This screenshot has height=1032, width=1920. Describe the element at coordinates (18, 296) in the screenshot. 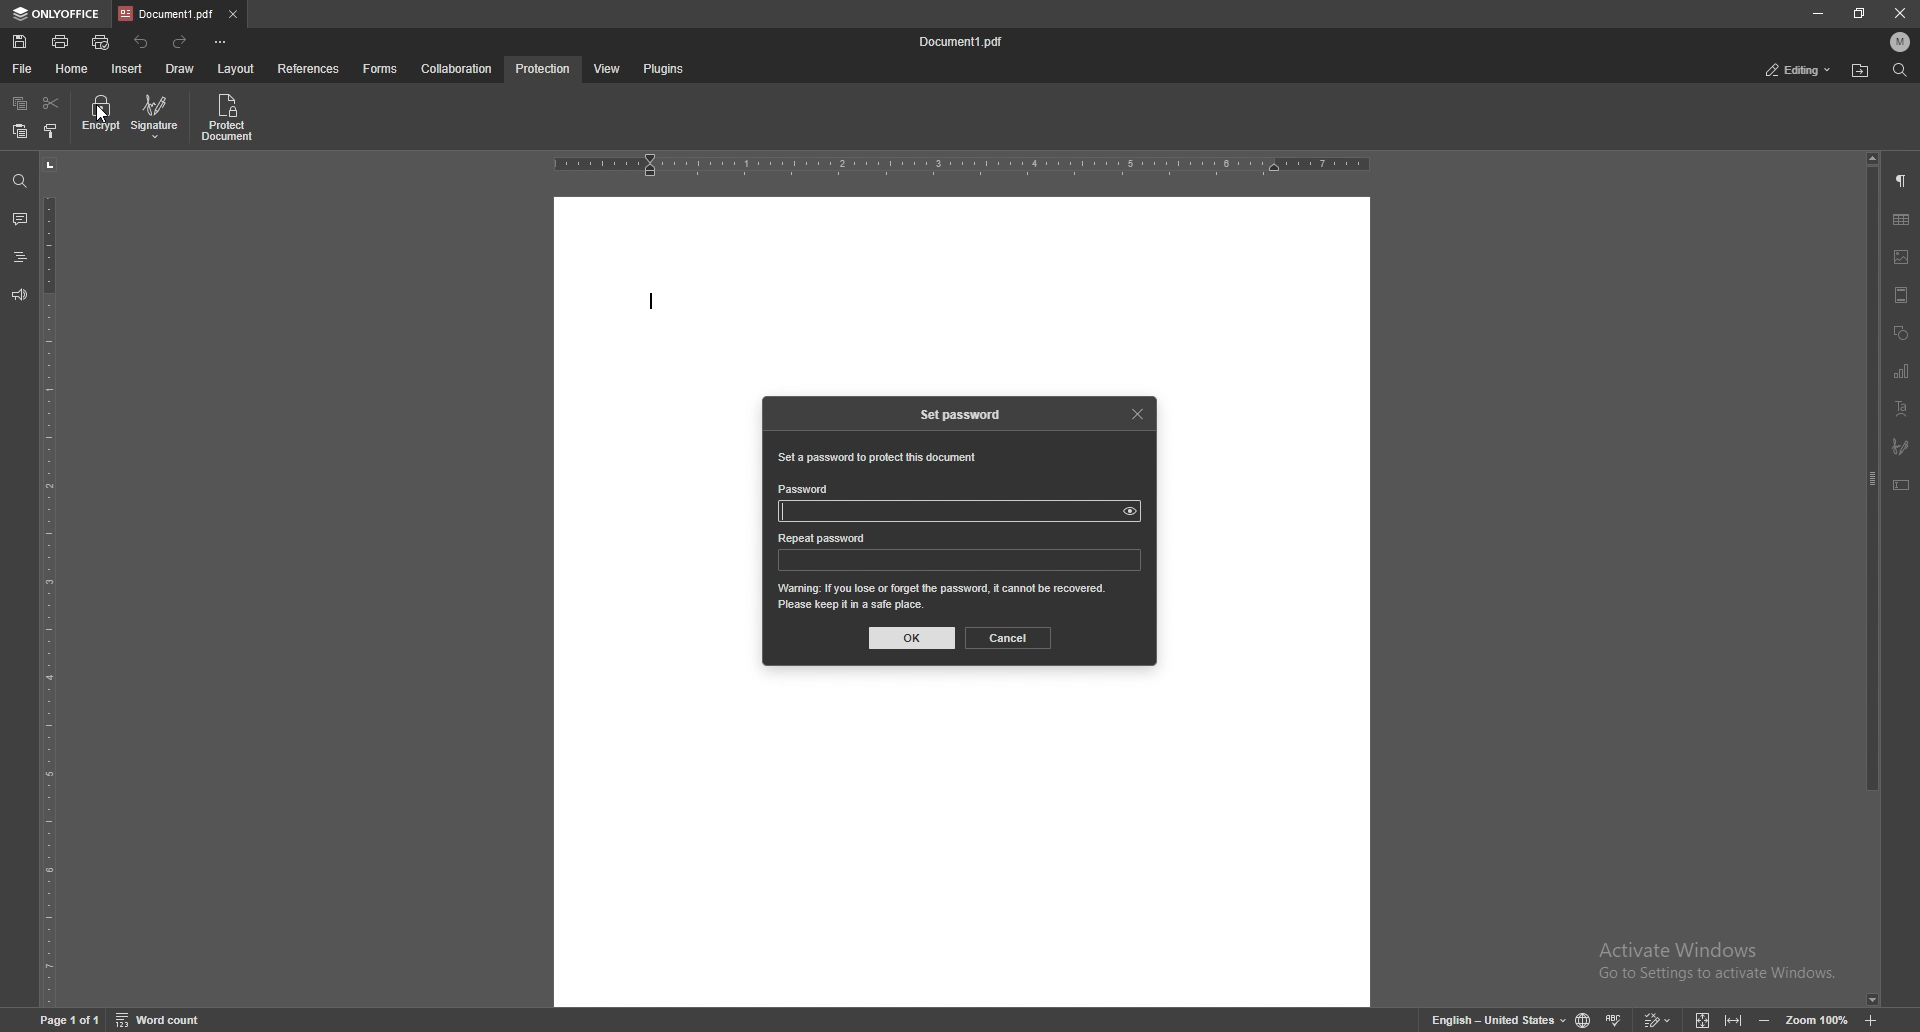

I see `feedback` at that location.